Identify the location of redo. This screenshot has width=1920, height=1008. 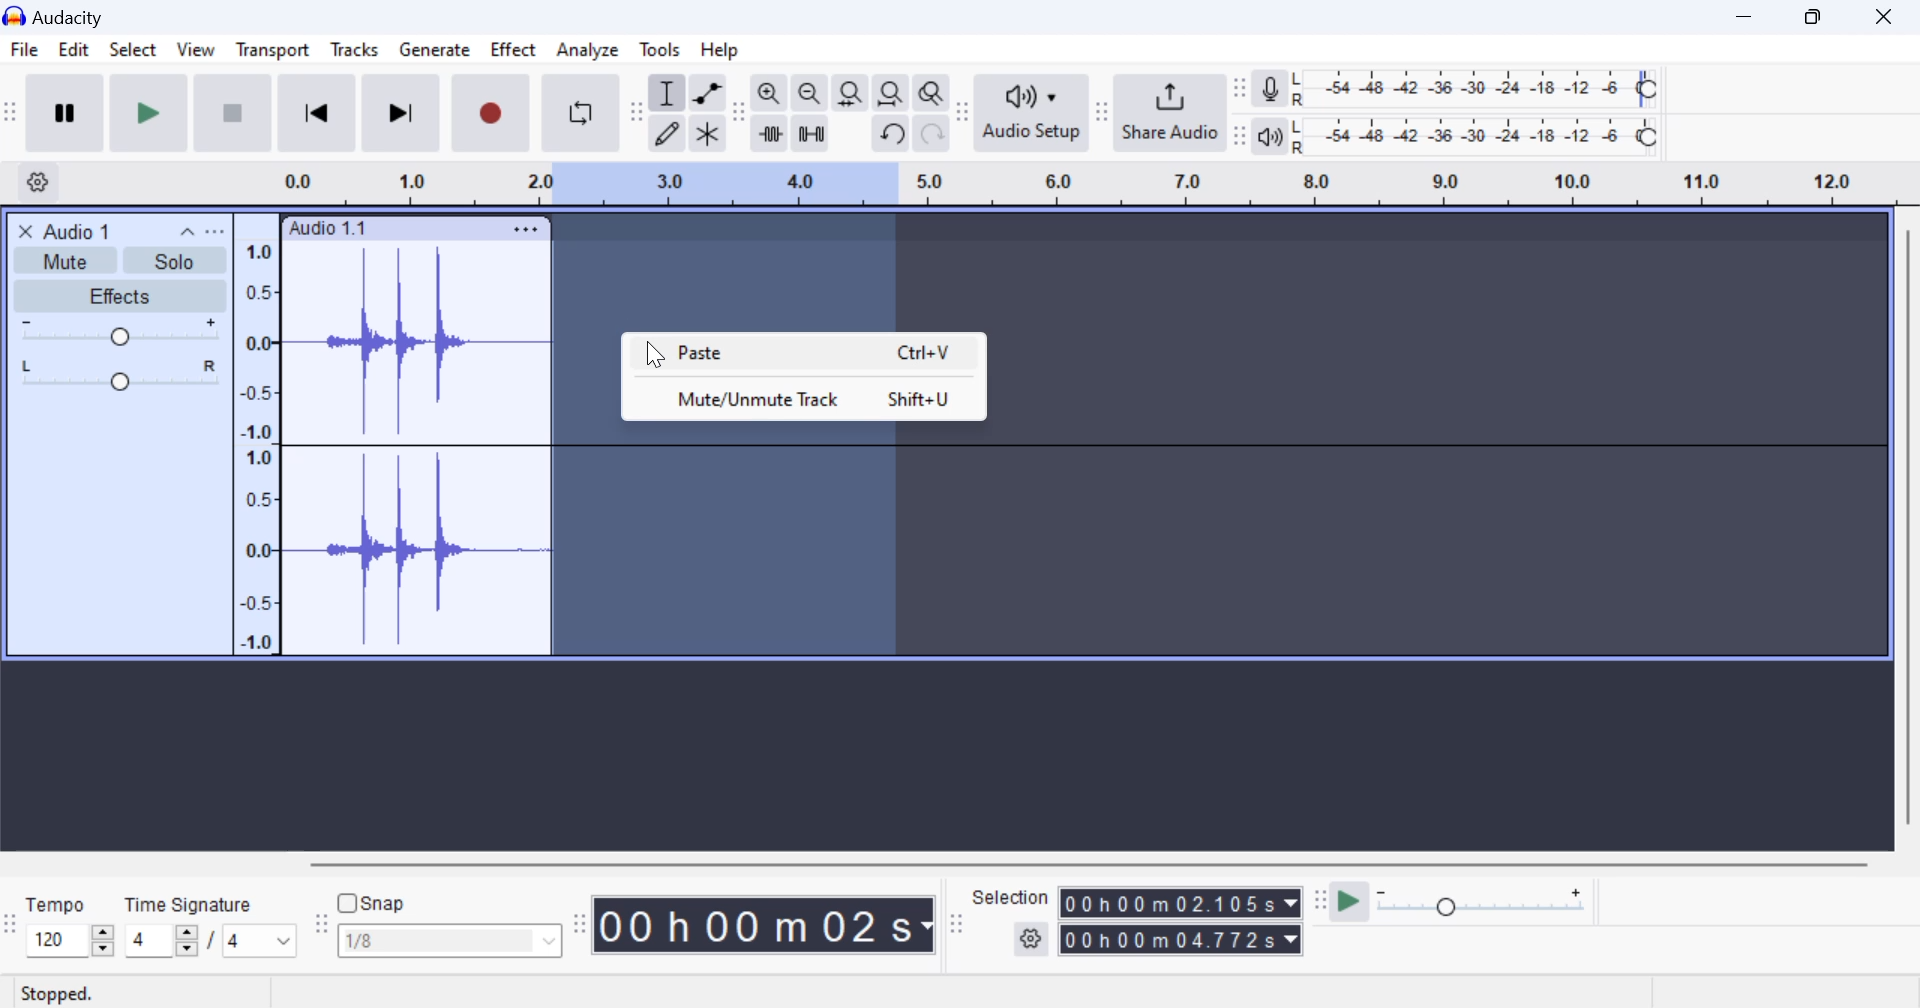
(932, 134).